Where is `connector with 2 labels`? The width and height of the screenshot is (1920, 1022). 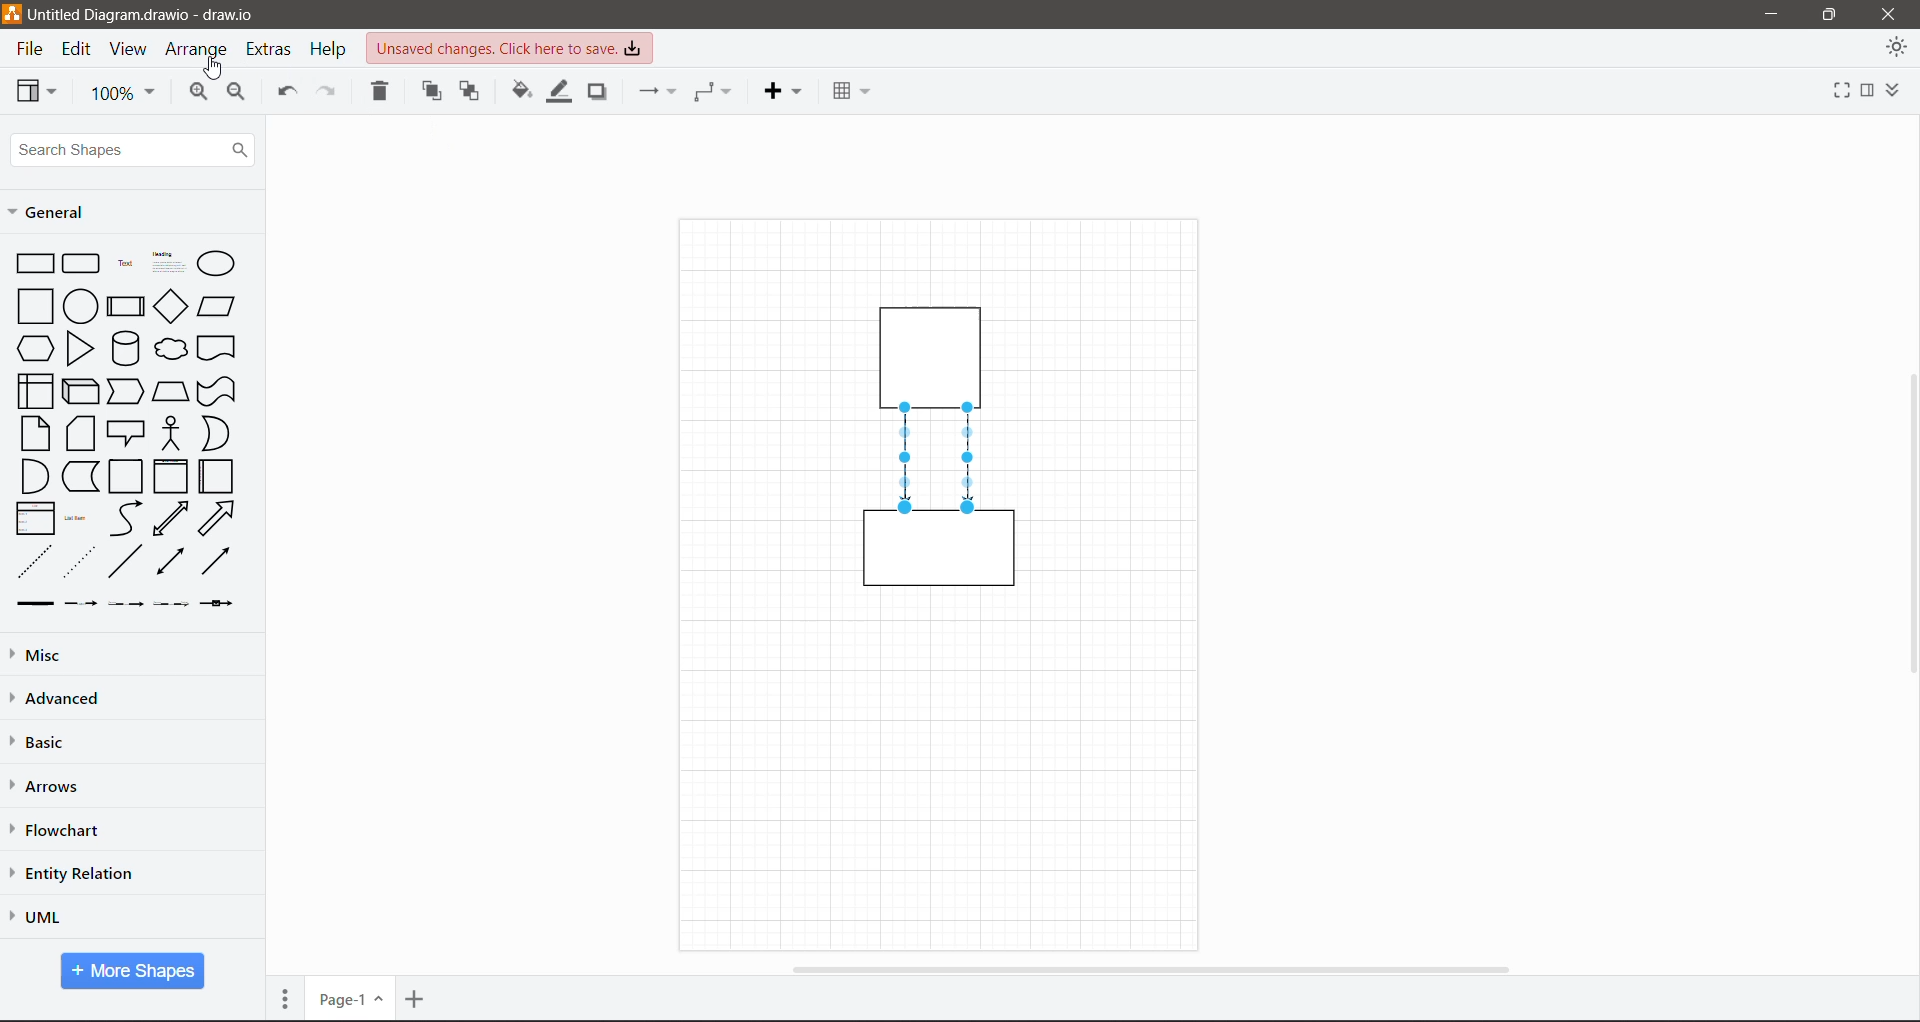
connector with 2 labels is located at coordinates (126, 604).